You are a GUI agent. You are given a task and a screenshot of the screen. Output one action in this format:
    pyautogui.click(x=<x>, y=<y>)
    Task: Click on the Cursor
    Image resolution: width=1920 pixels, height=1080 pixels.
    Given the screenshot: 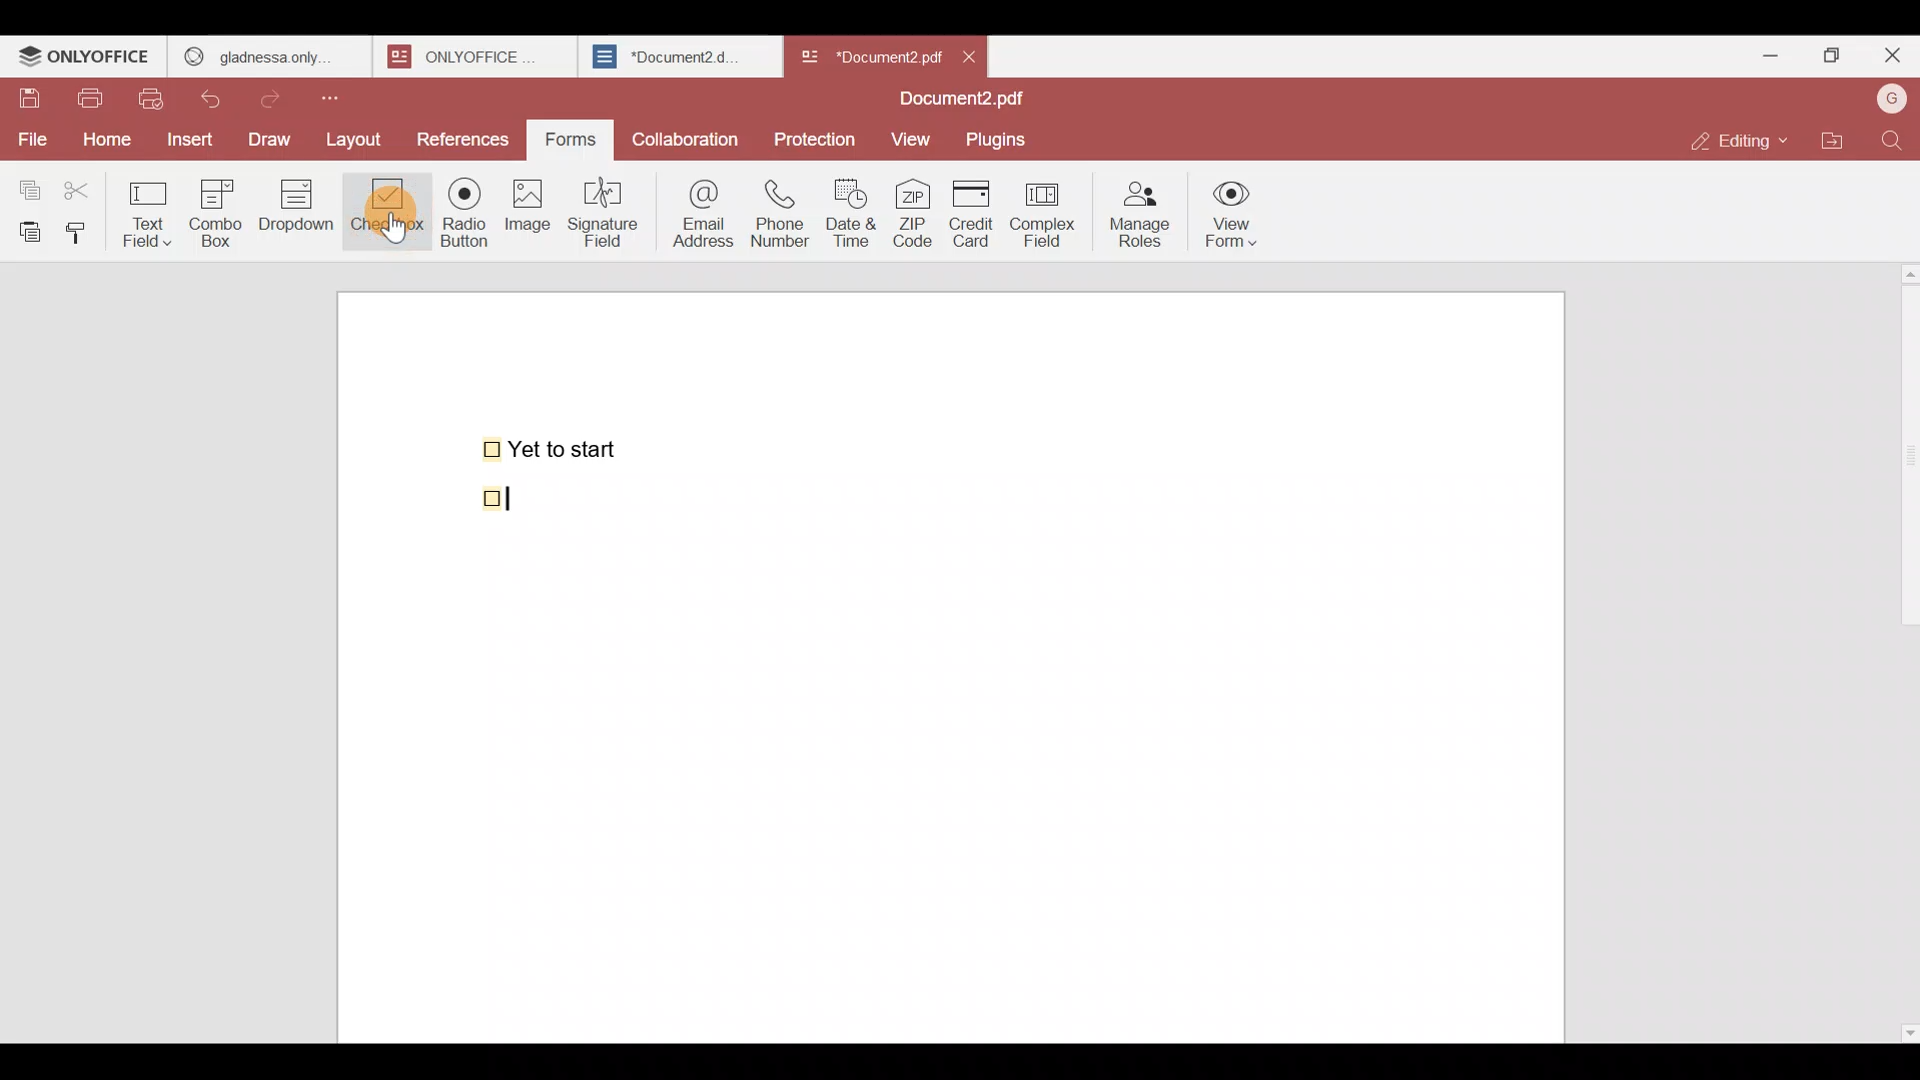 What is the action you would take?
    pyautogui.click(x=389, y=228)
    